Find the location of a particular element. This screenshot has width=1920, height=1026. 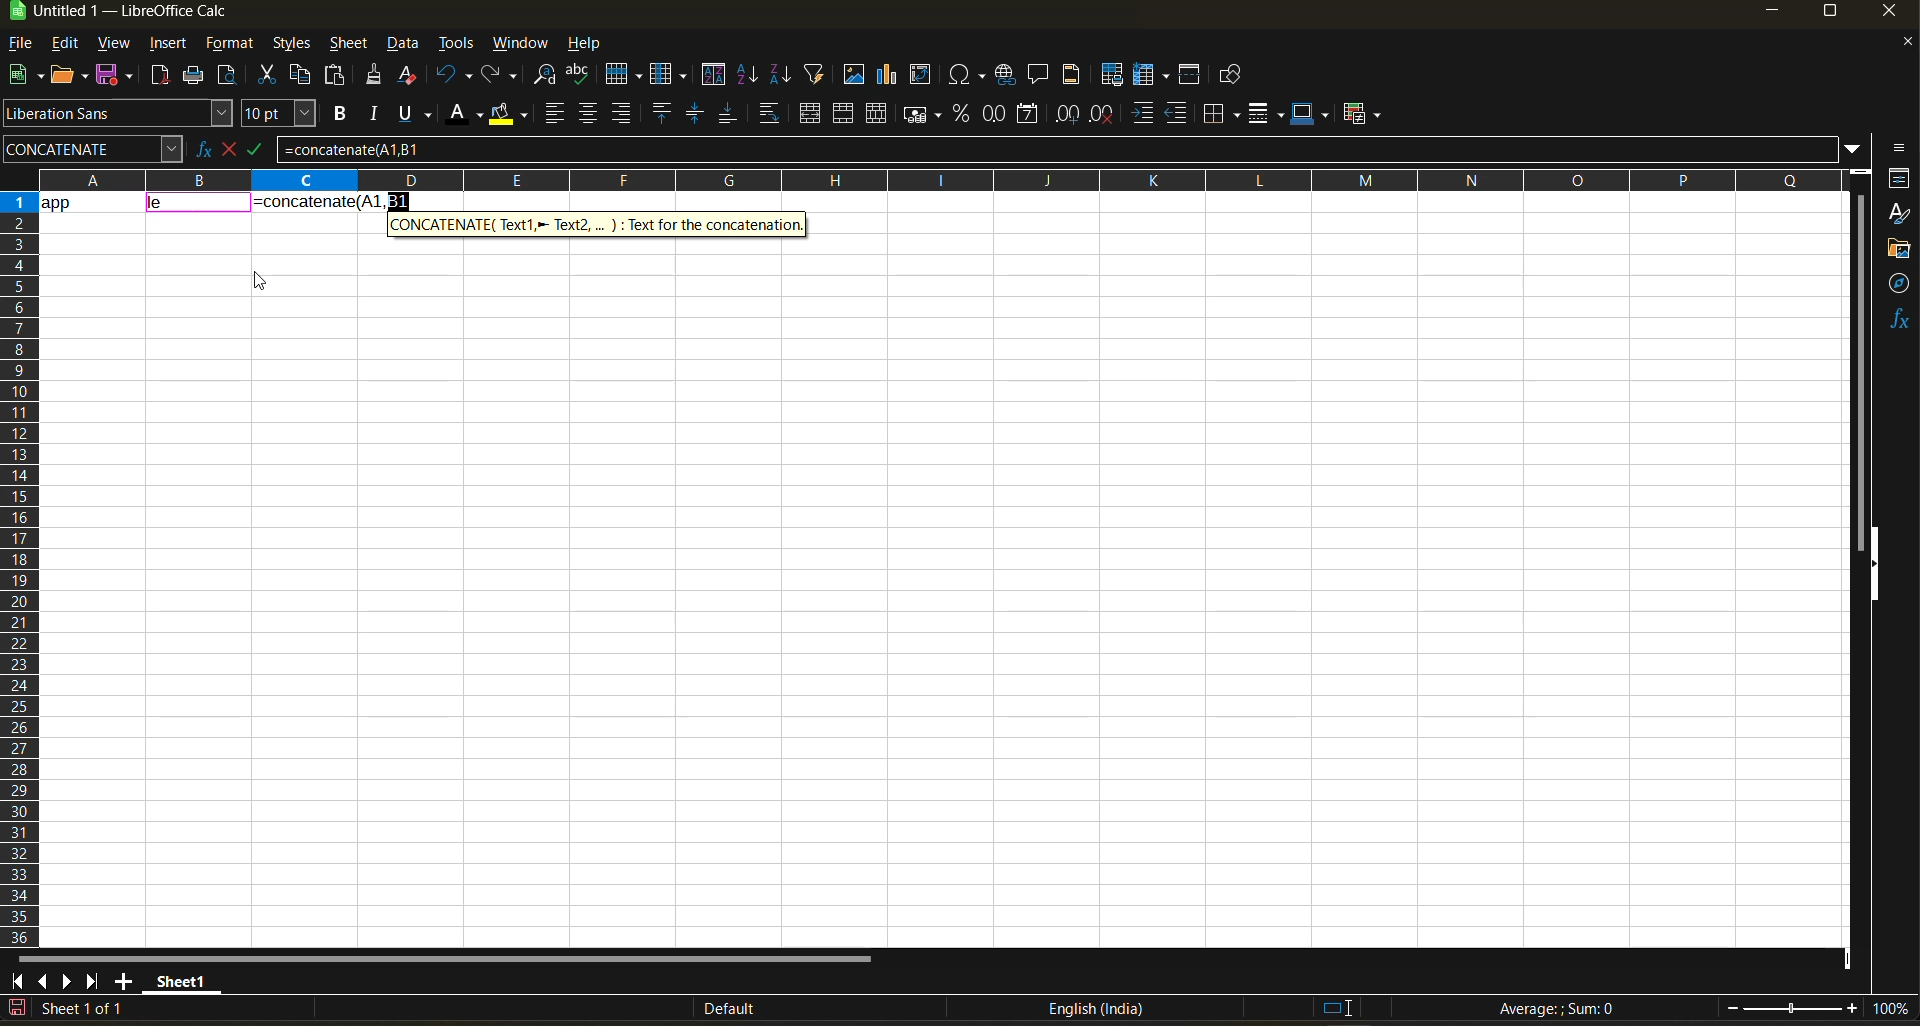

define print area is located at coordinates (1111, 75).